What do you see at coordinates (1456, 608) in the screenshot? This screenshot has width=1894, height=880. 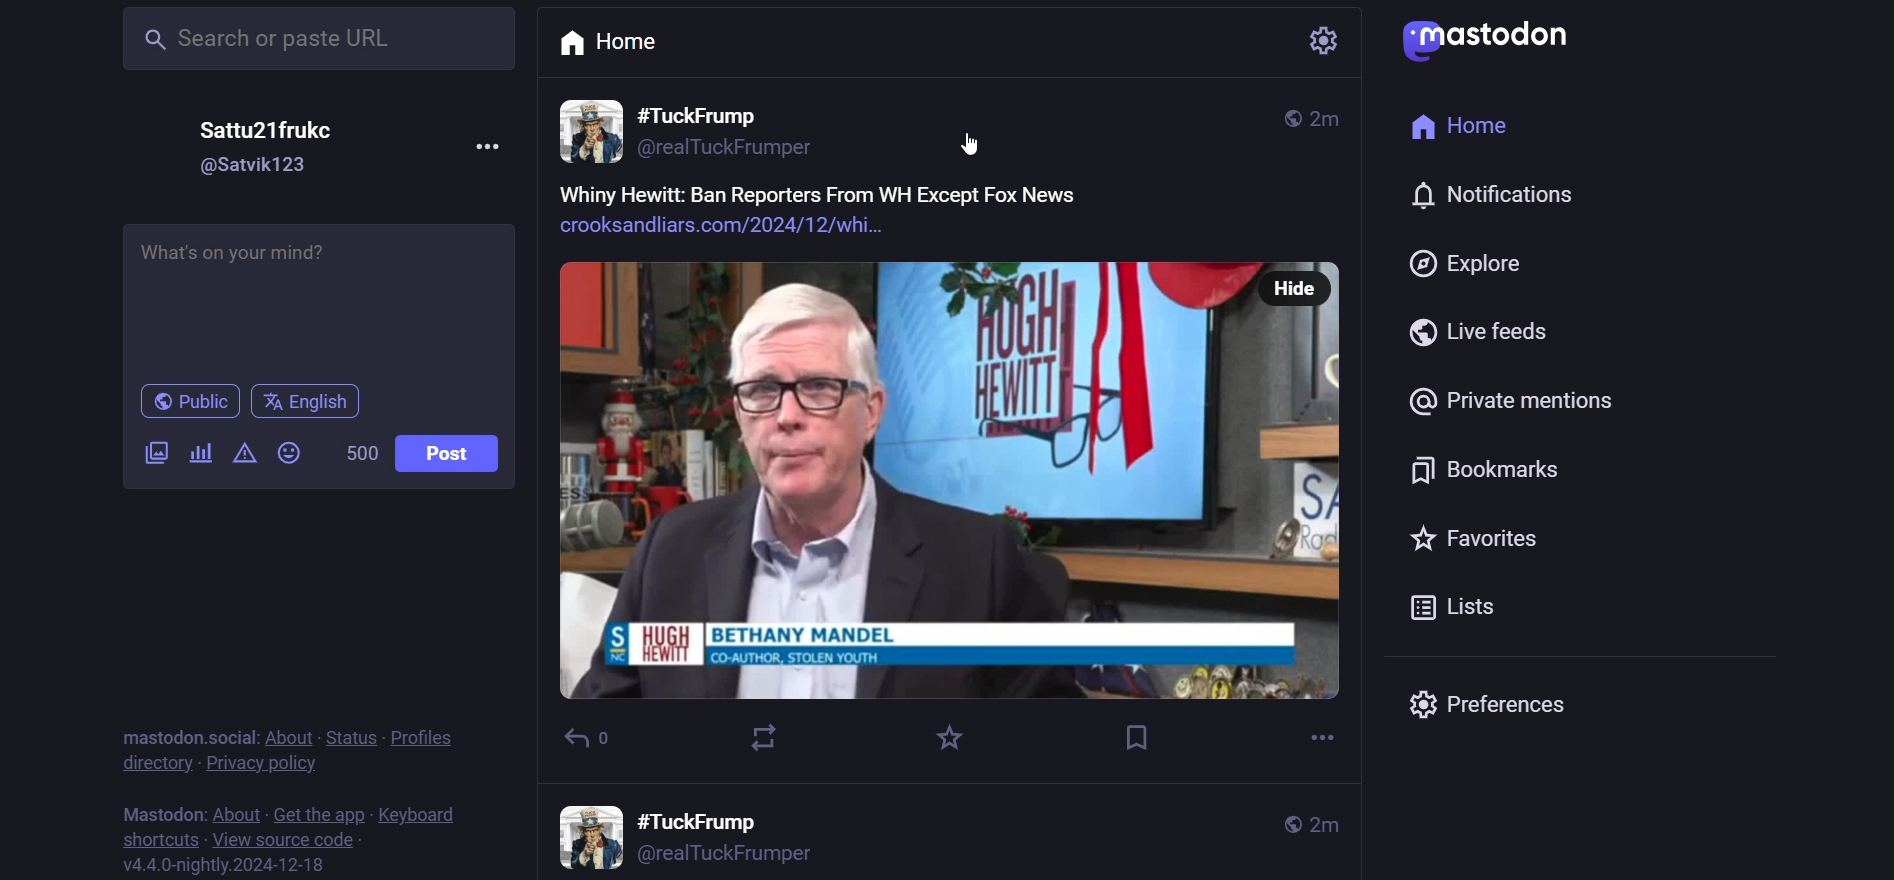 I see `list` at bounding box center [1456, 608].